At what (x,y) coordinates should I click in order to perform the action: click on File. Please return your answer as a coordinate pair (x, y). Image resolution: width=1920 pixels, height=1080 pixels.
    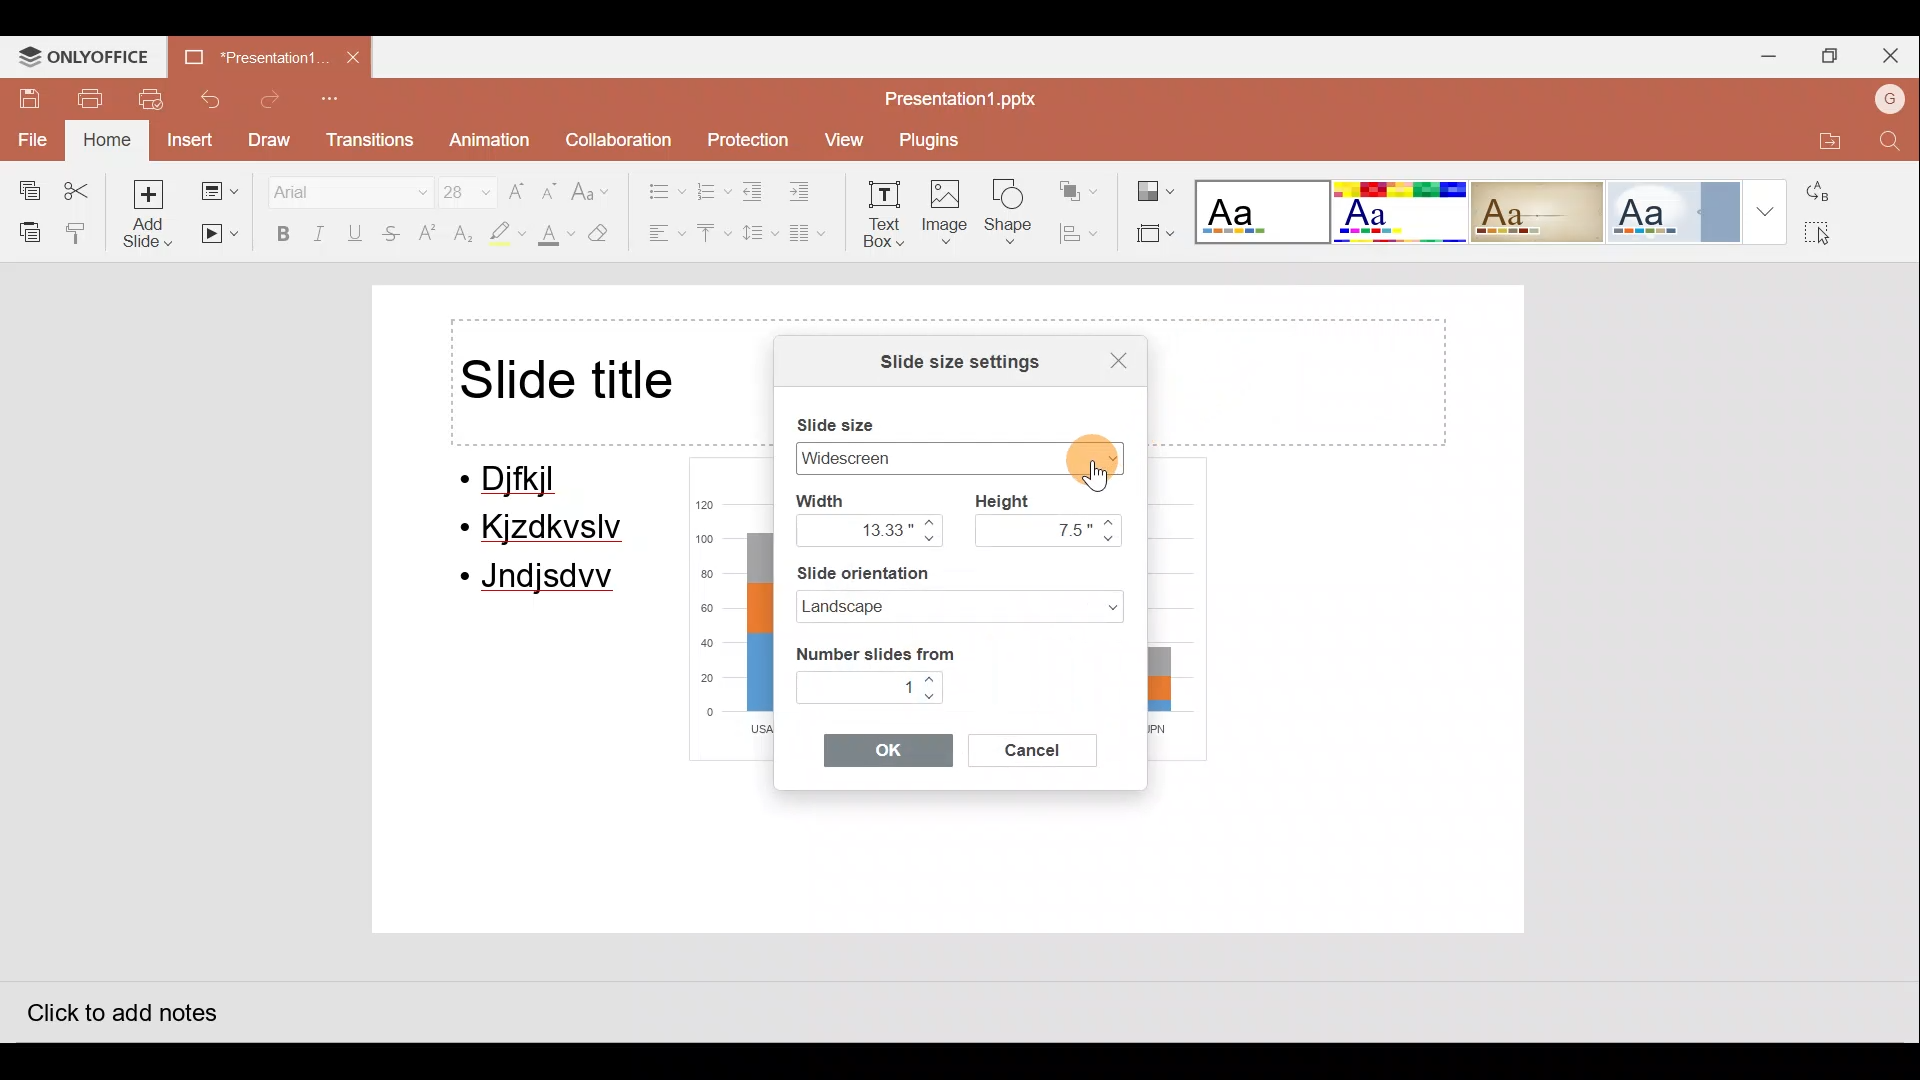
    Looking at the image, I should click on (30, 137).